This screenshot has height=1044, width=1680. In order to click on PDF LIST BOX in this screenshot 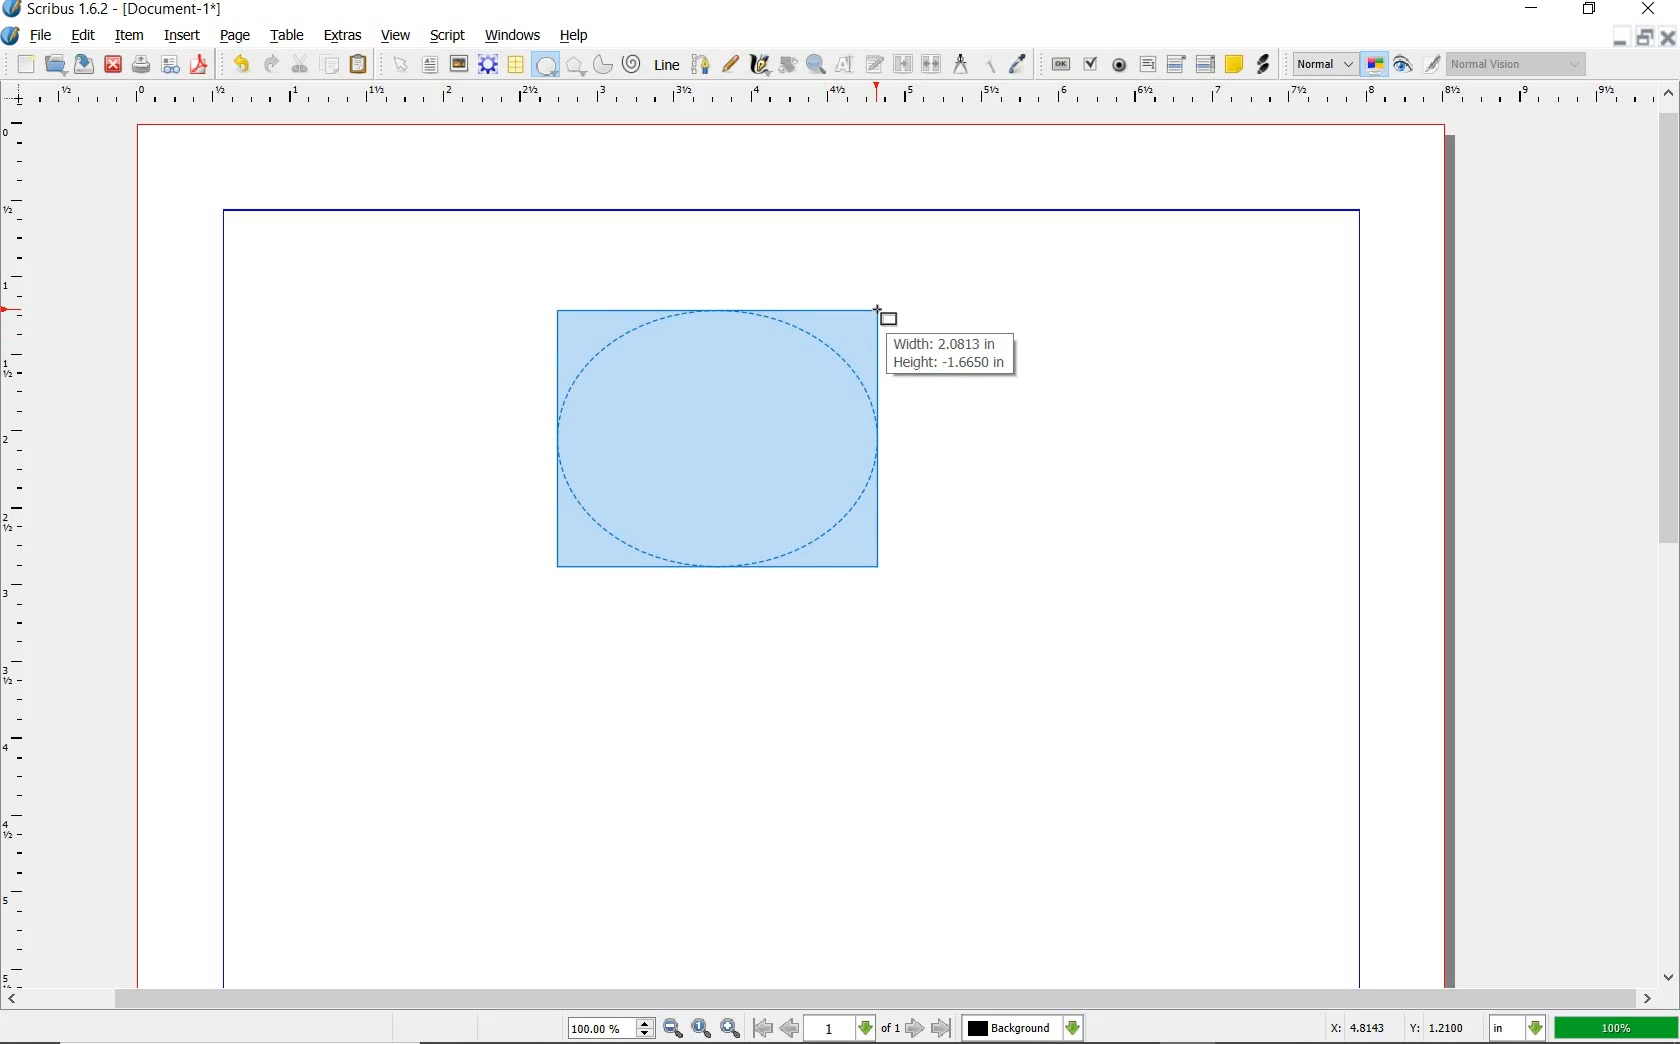, I will do `click(1207, 64)`.